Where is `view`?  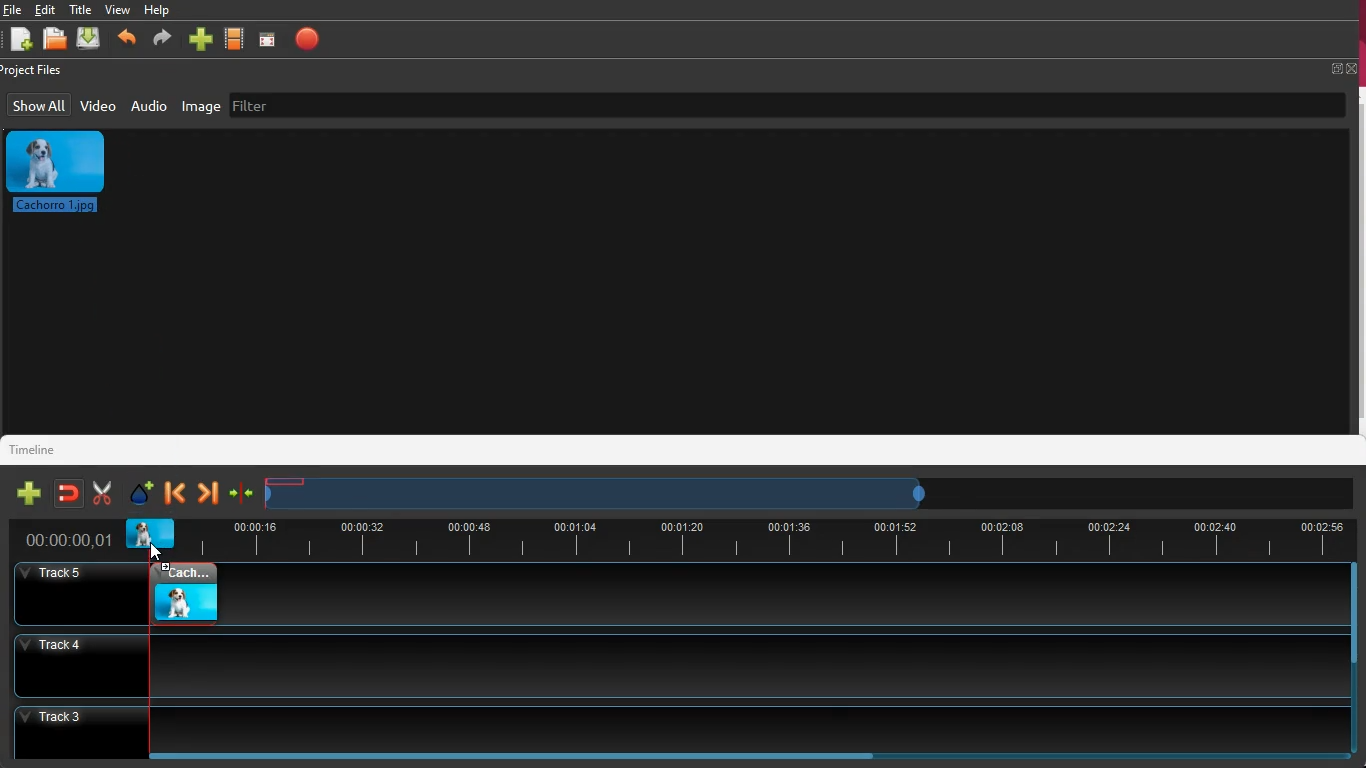 view is located at coordinates (120, 11).